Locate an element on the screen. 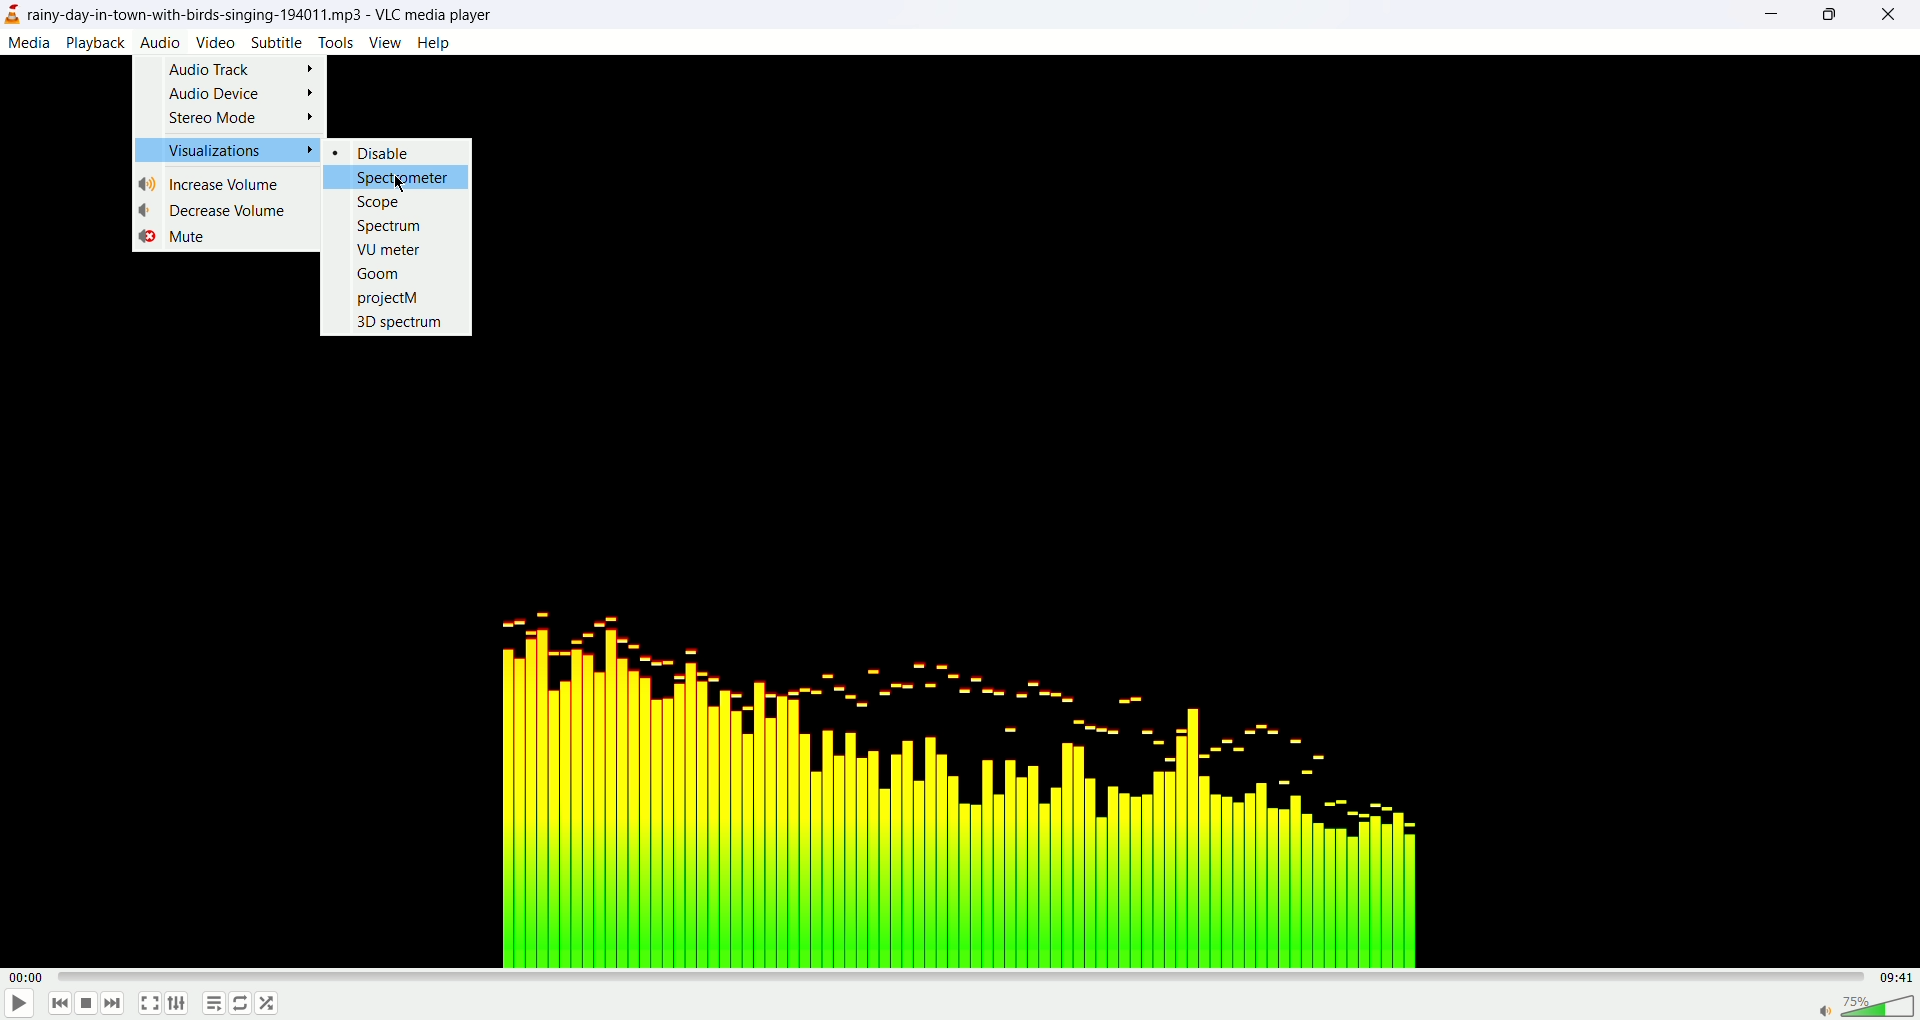 Image resolution: width=1920 pixels, height=1020 pixels. full screen is located at coordinates (149, 1006).